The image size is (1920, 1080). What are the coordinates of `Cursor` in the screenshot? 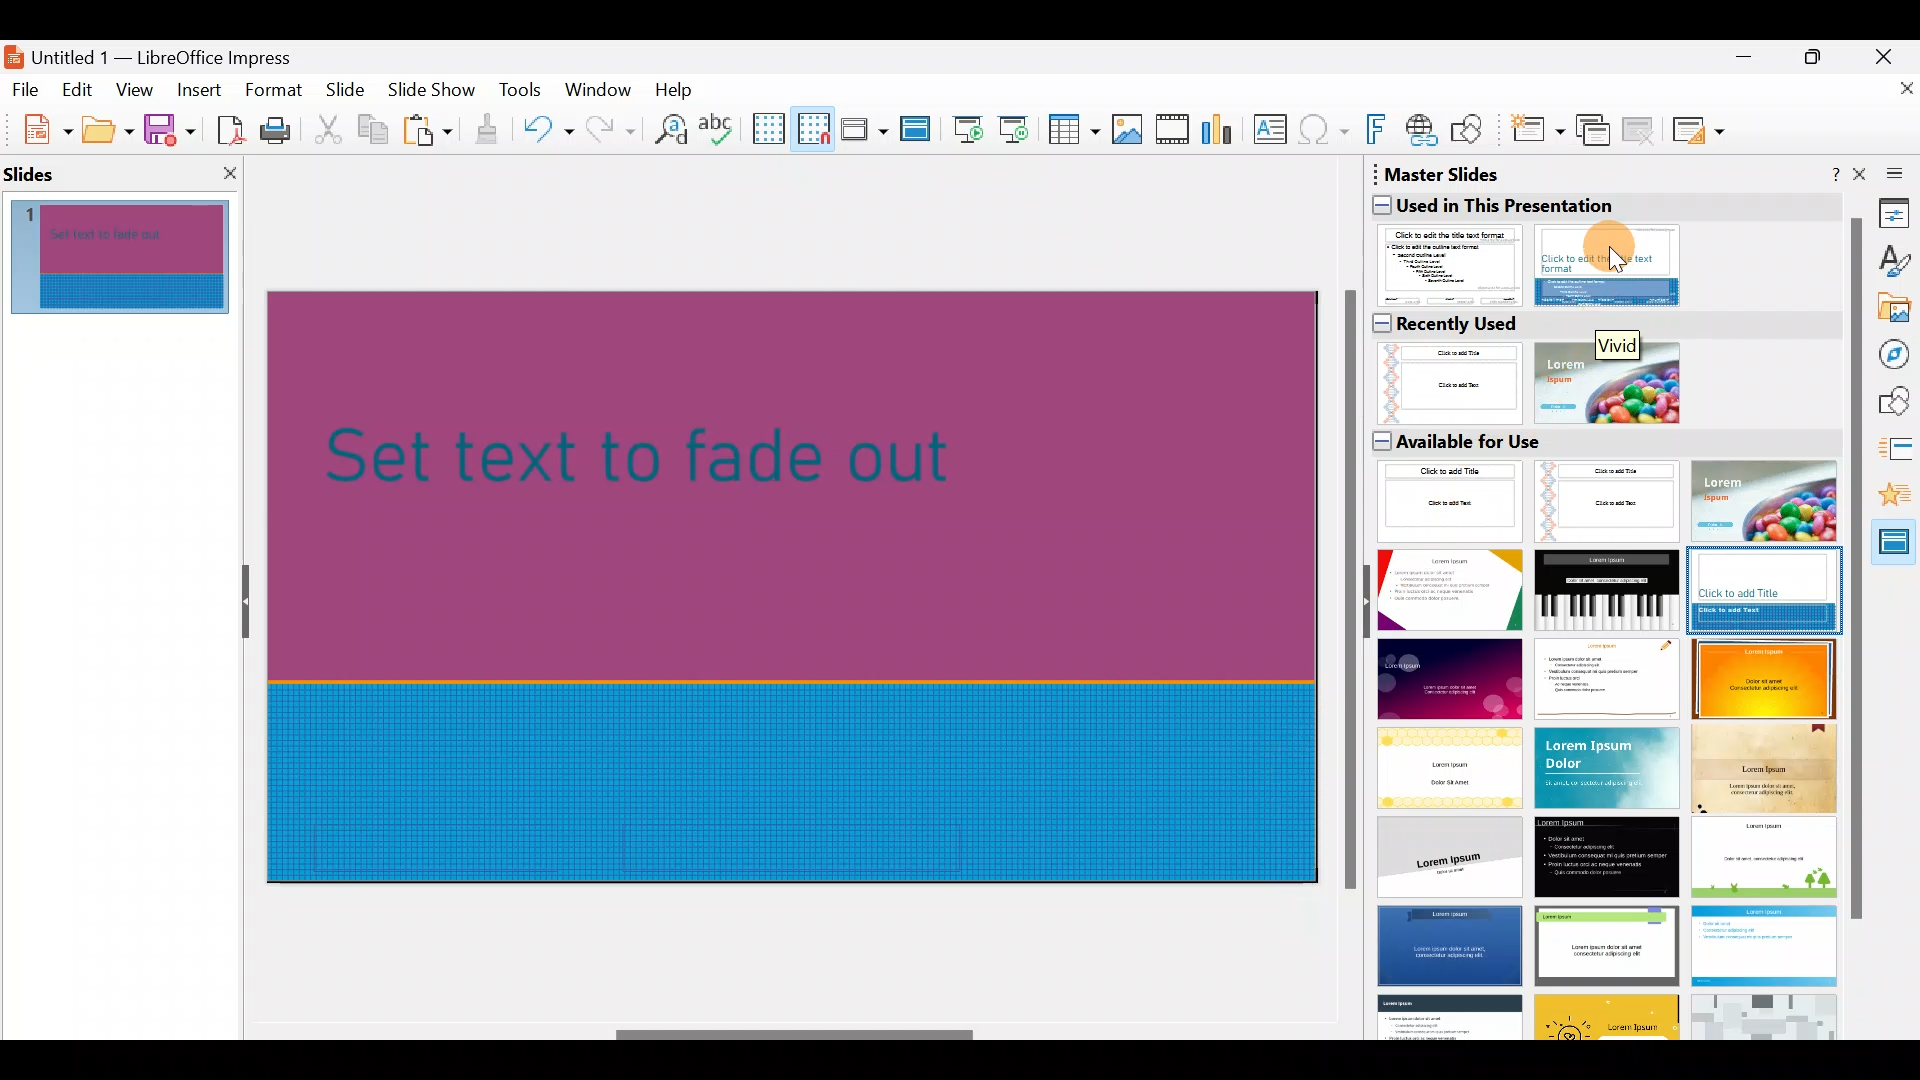 It's located at (1616, 251).